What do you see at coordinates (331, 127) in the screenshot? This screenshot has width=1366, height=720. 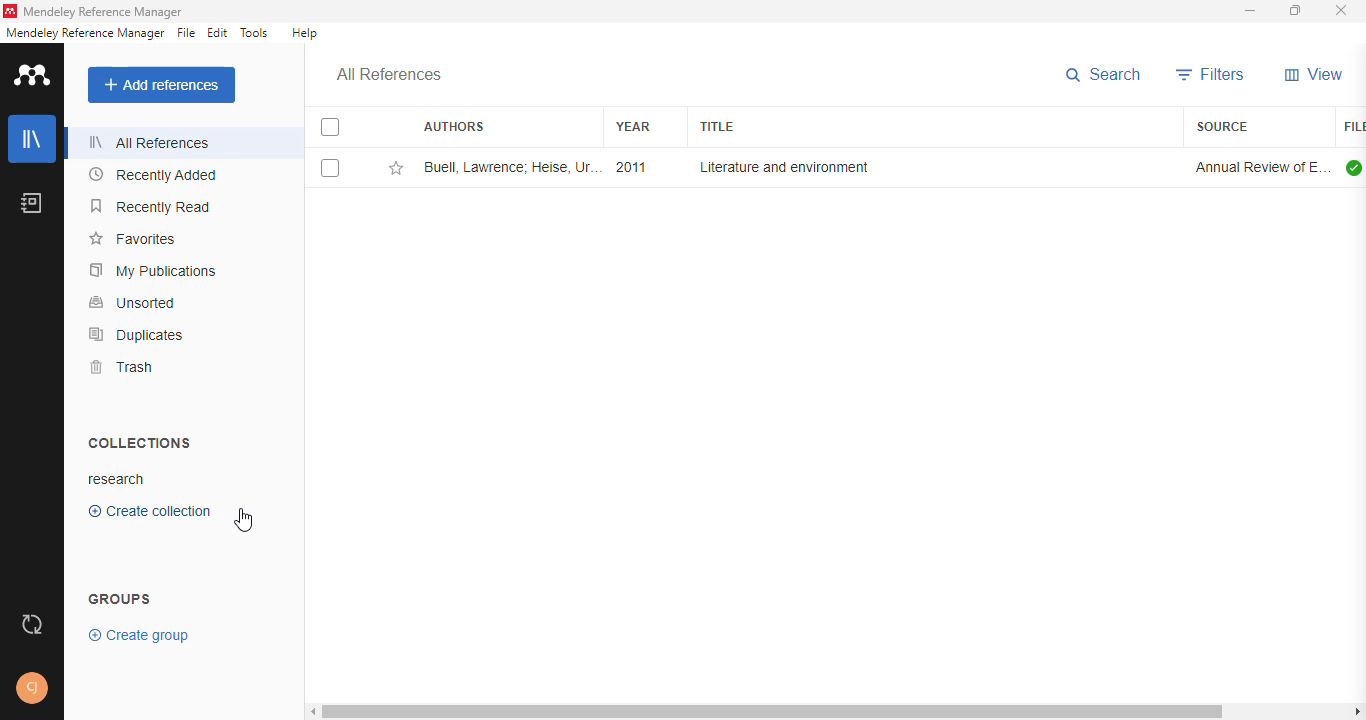 I see `select` at bounding box center [331, 127].